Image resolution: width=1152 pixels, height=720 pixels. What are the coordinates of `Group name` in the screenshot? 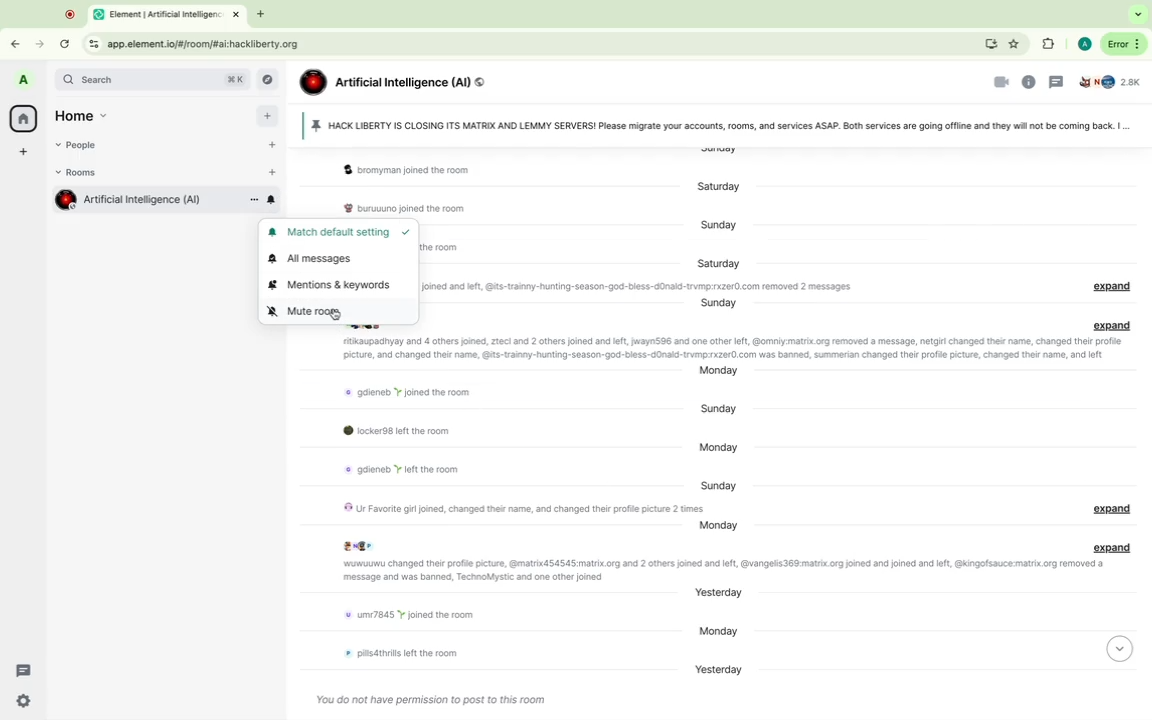 It's located at (400, 81).